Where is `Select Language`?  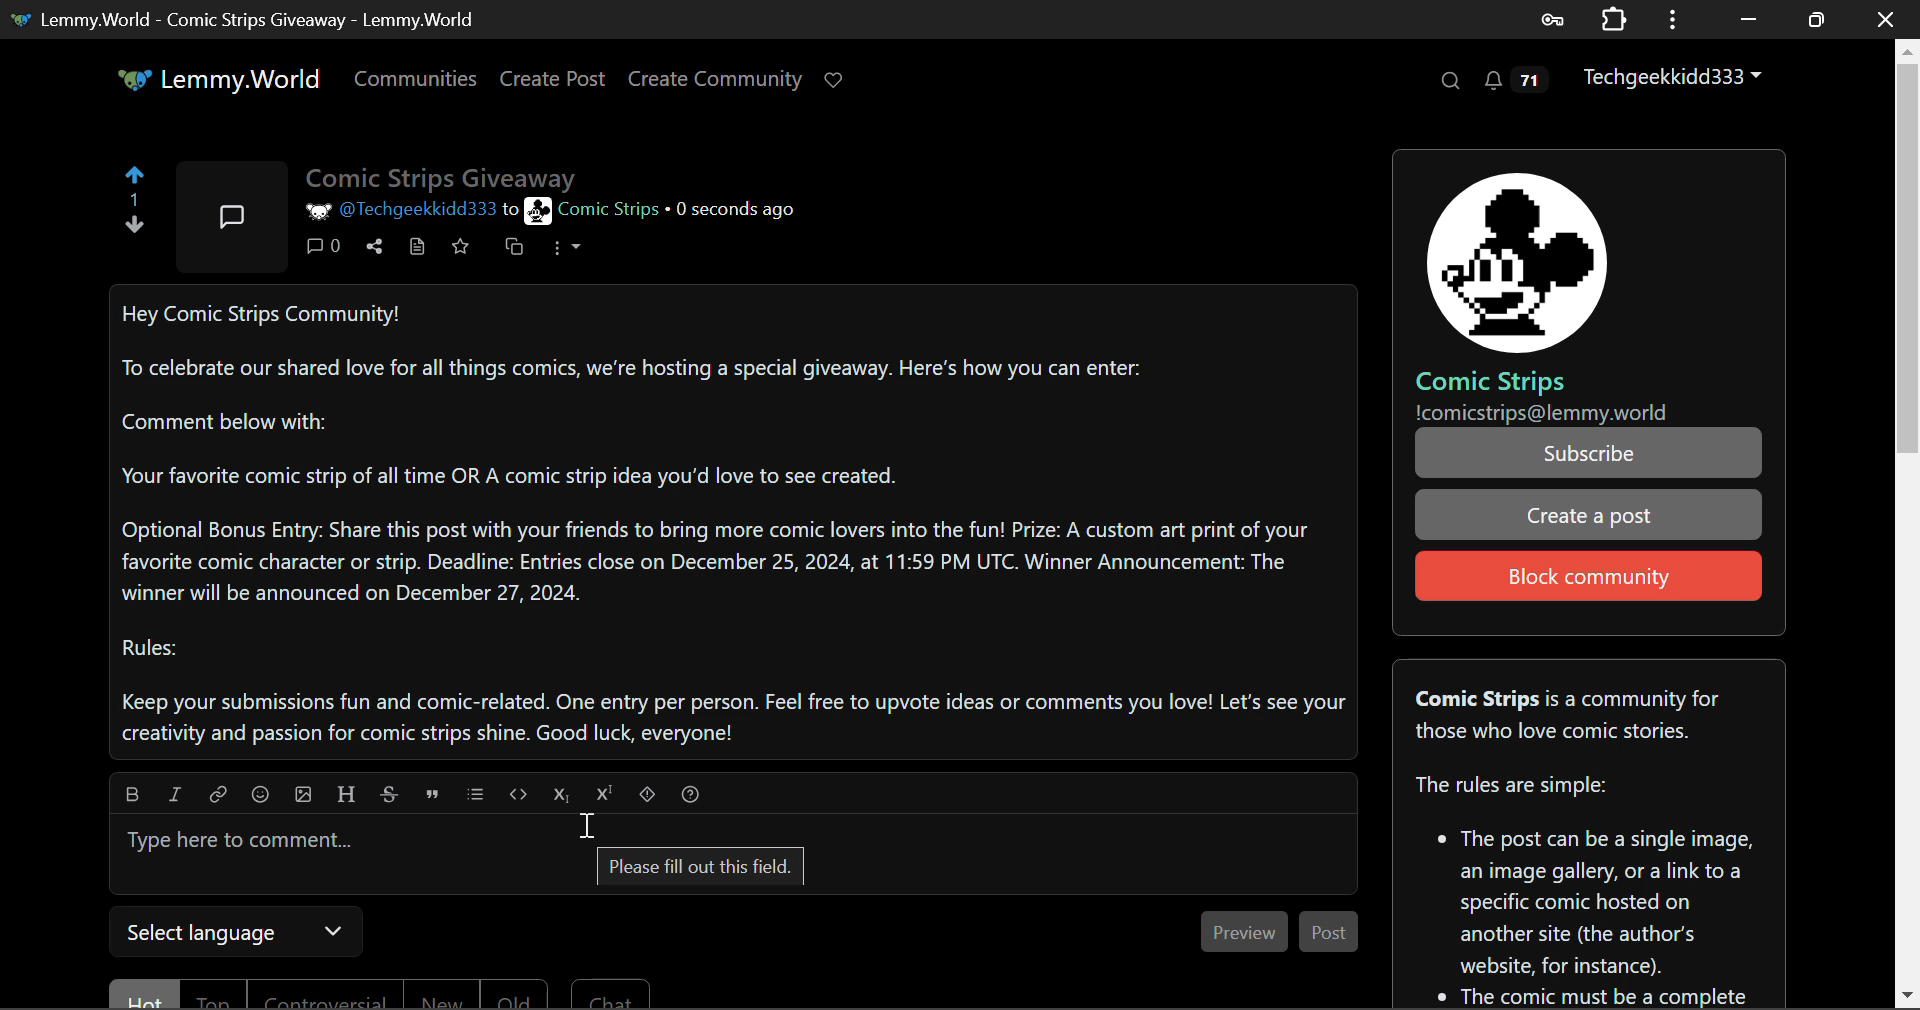 Select Language is located at coordinates (240, 934).